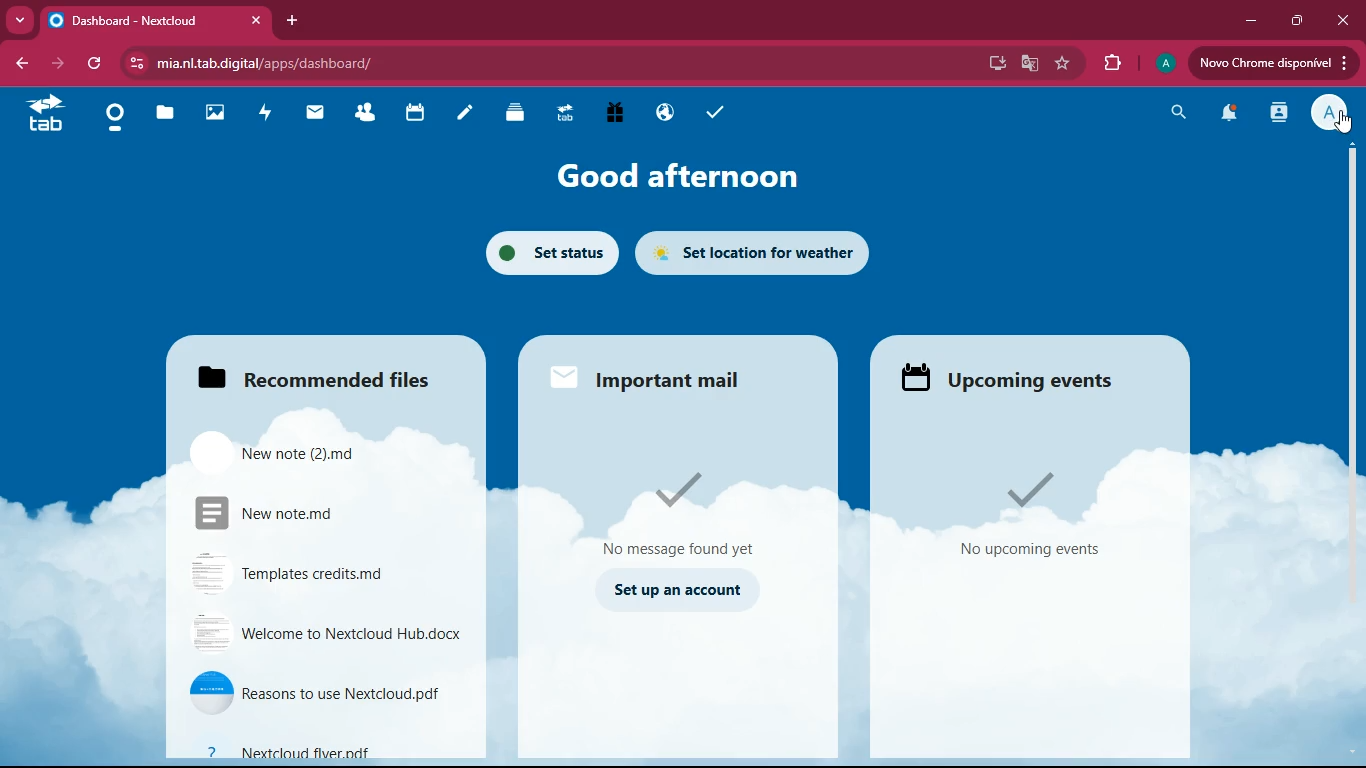 Image resolution: width=1366 pixels, height=768 pixels. I want to click on more, so click(20, 19).